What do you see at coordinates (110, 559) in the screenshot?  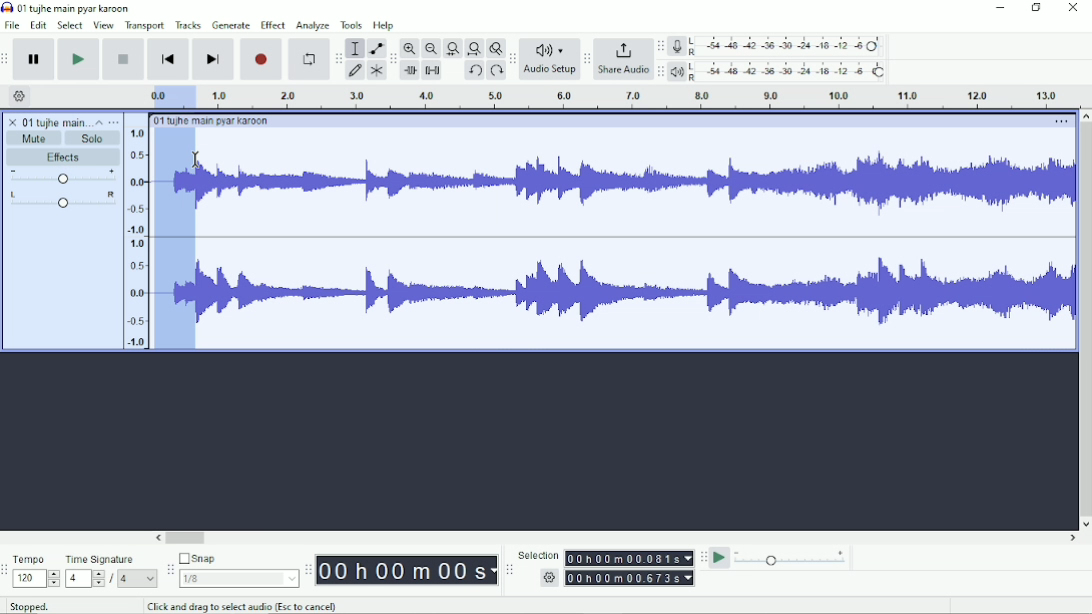 I see `Time Signature` at bounding box center [110, 559].